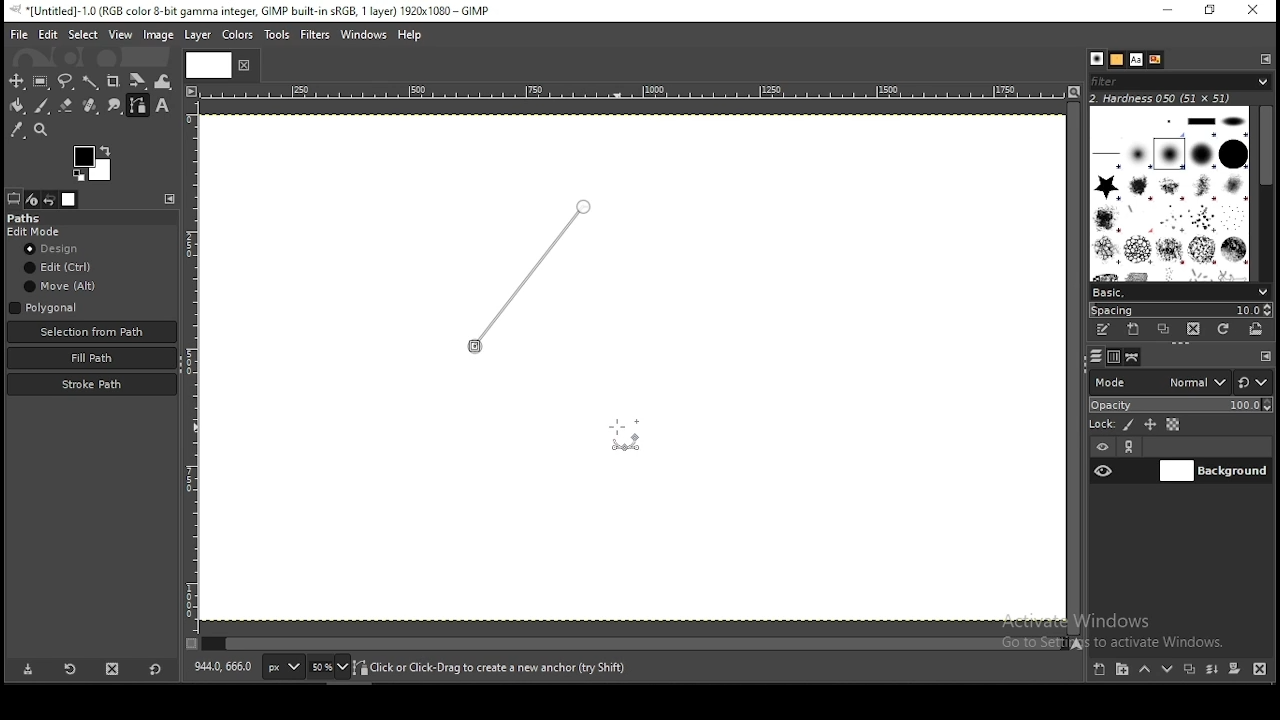 The height and width of the screenshot is (720, 1280). What do you see at coordinates (211, 65) in the screenshot?
I see `tab` at bounding box center [211, 65].